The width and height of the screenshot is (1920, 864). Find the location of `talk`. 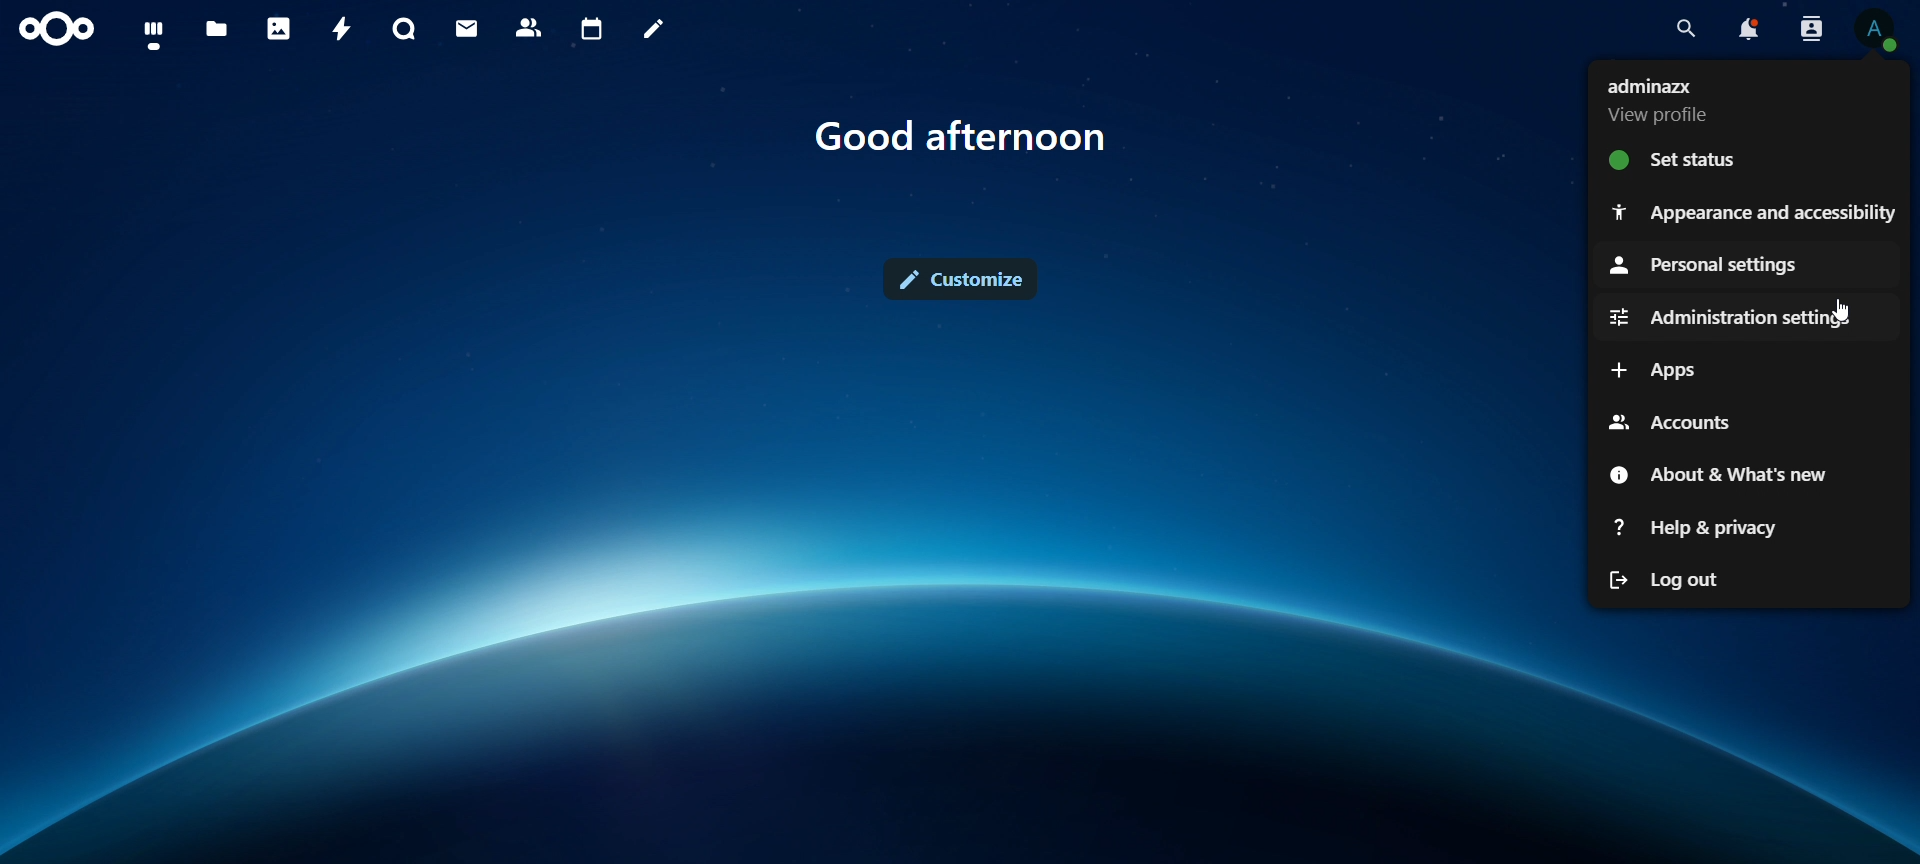

talk is located at coordinates (403, 27).